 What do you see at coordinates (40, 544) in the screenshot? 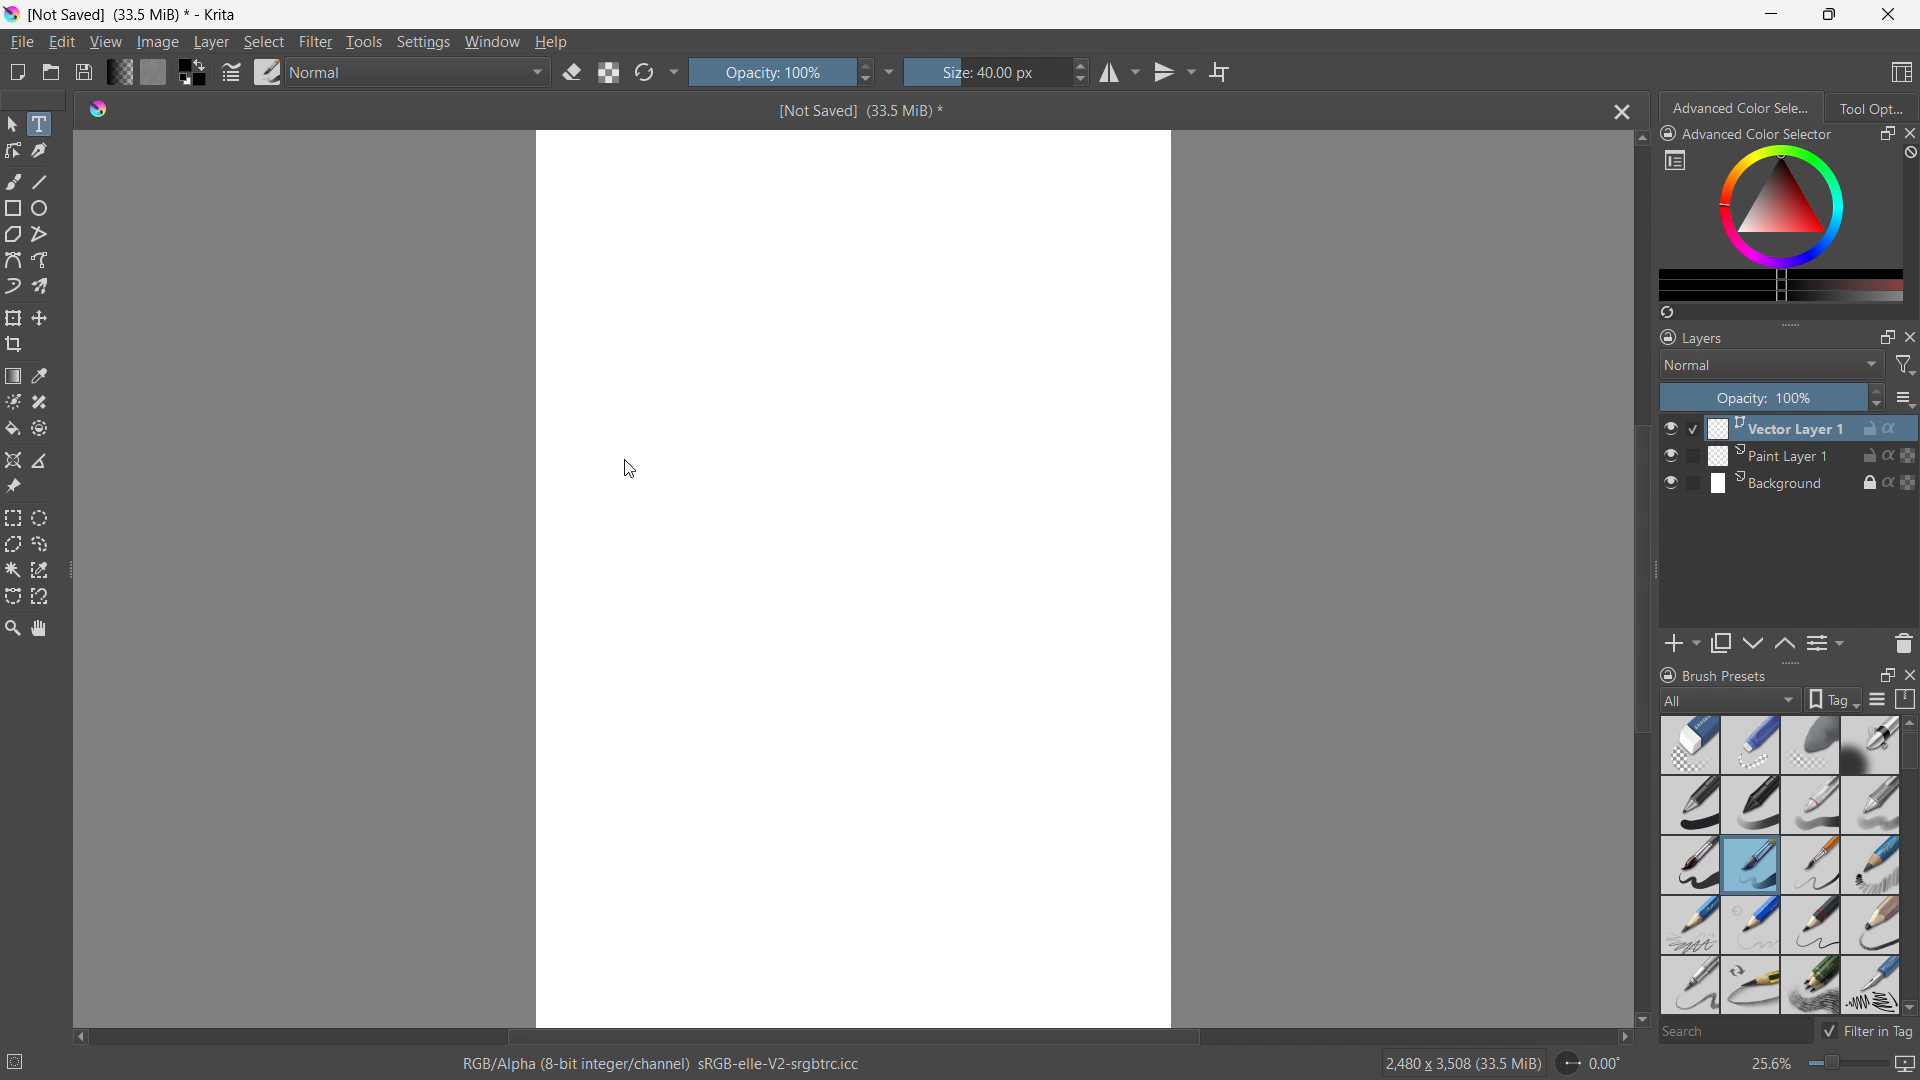
I see `freehand selection tool` at bounding box center [40, 544].